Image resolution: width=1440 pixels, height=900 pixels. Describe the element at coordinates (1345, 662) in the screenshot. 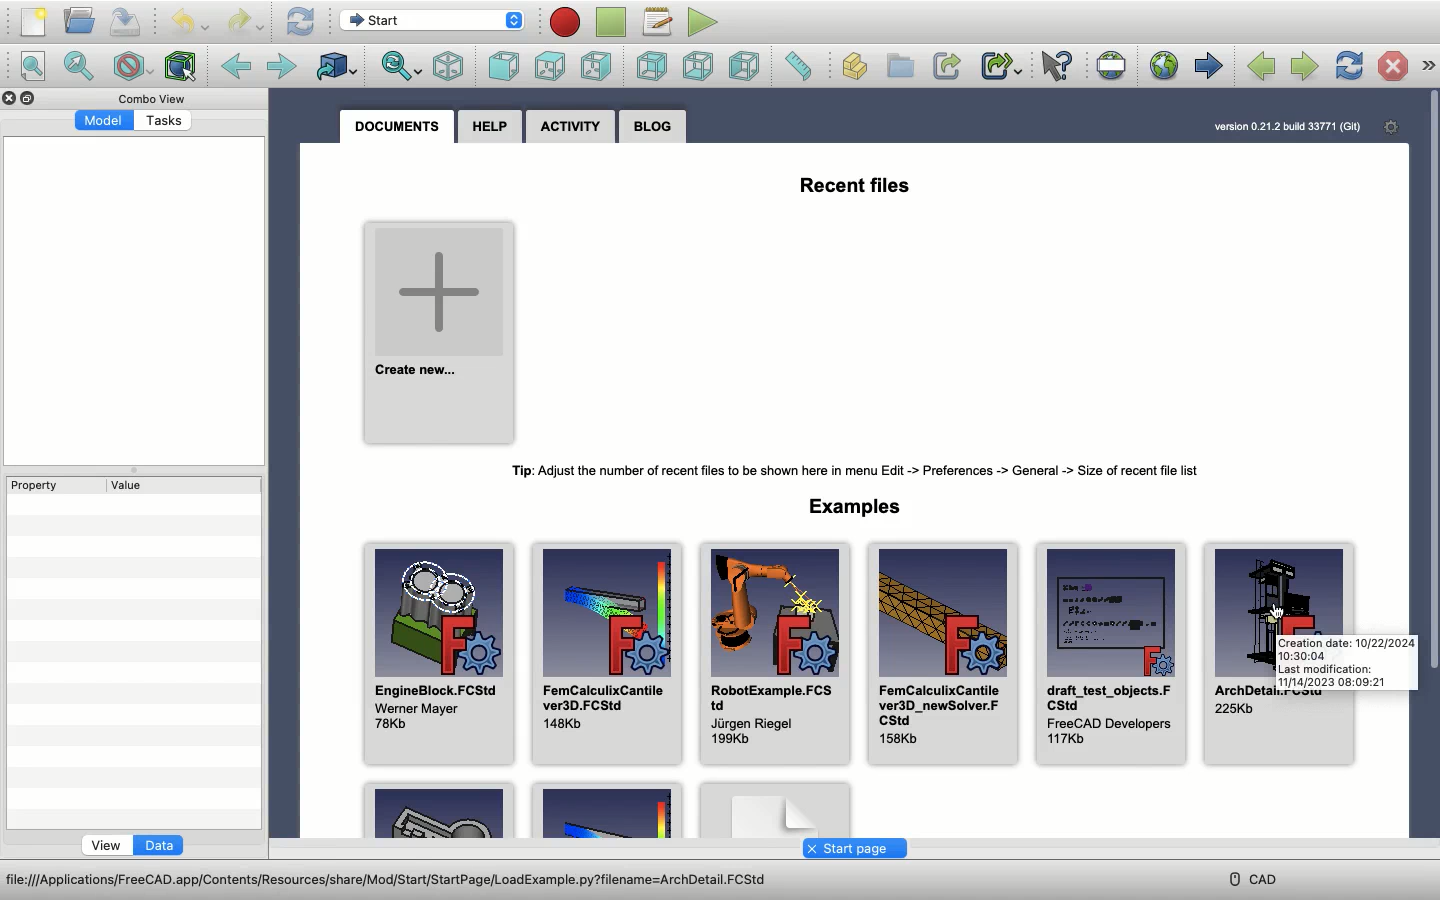

I see `Guide text` at that location.